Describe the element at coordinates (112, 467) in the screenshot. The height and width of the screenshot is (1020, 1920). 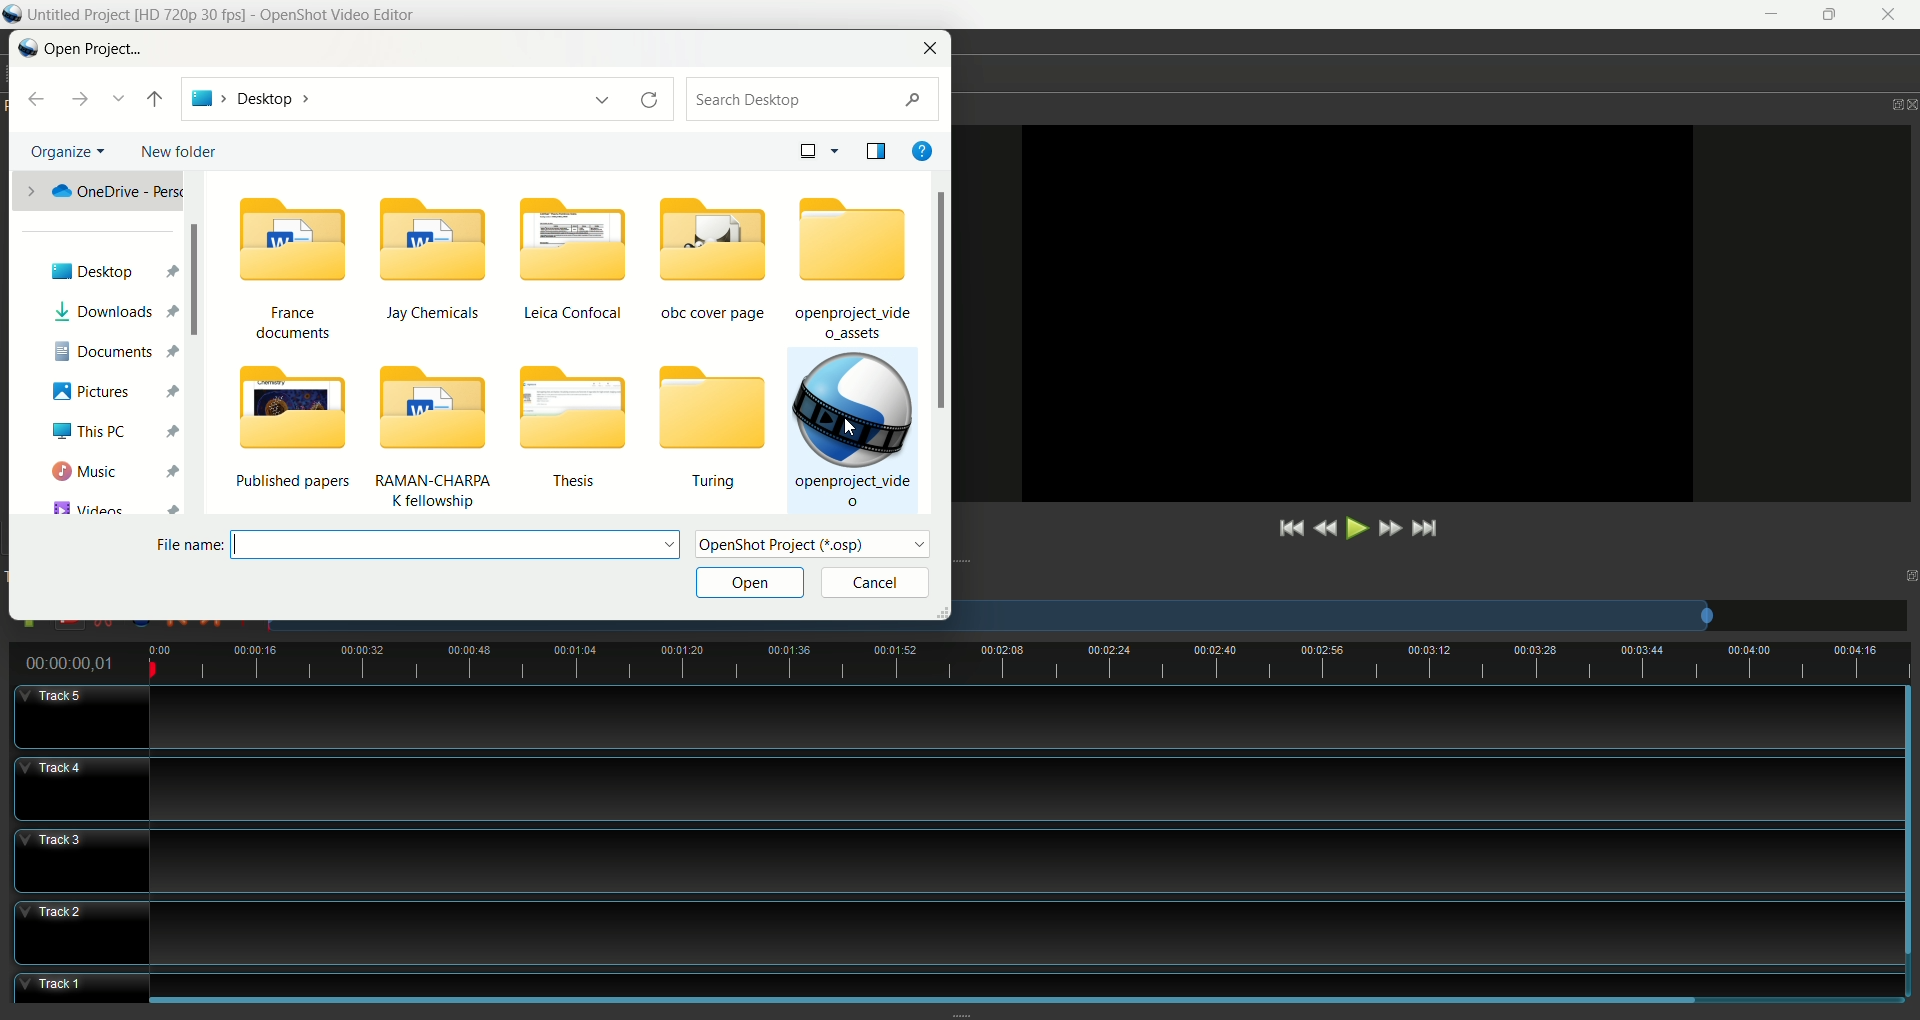
I see `music` at that location.